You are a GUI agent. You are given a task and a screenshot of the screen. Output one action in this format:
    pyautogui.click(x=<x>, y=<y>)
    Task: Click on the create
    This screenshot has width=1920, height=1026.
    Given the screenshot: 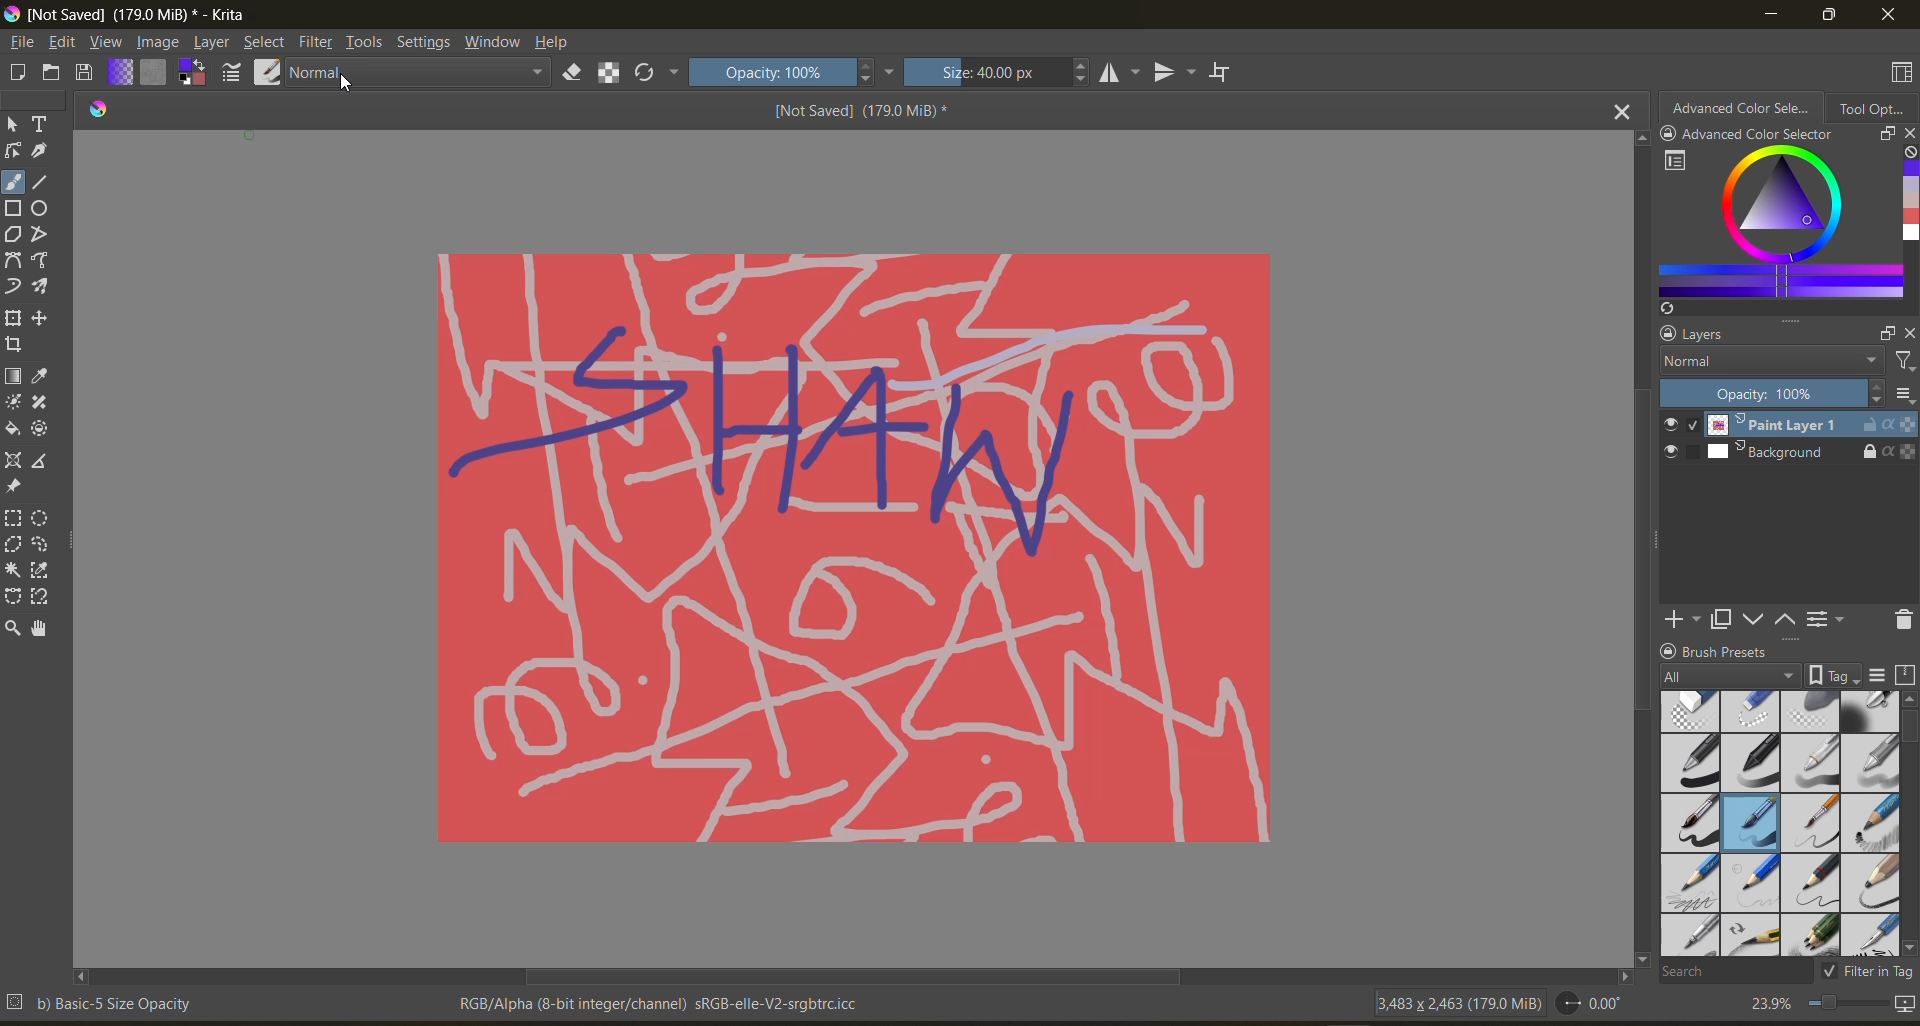 What is the action you would take?
    pyautogui.click(x=17, y=71)
    